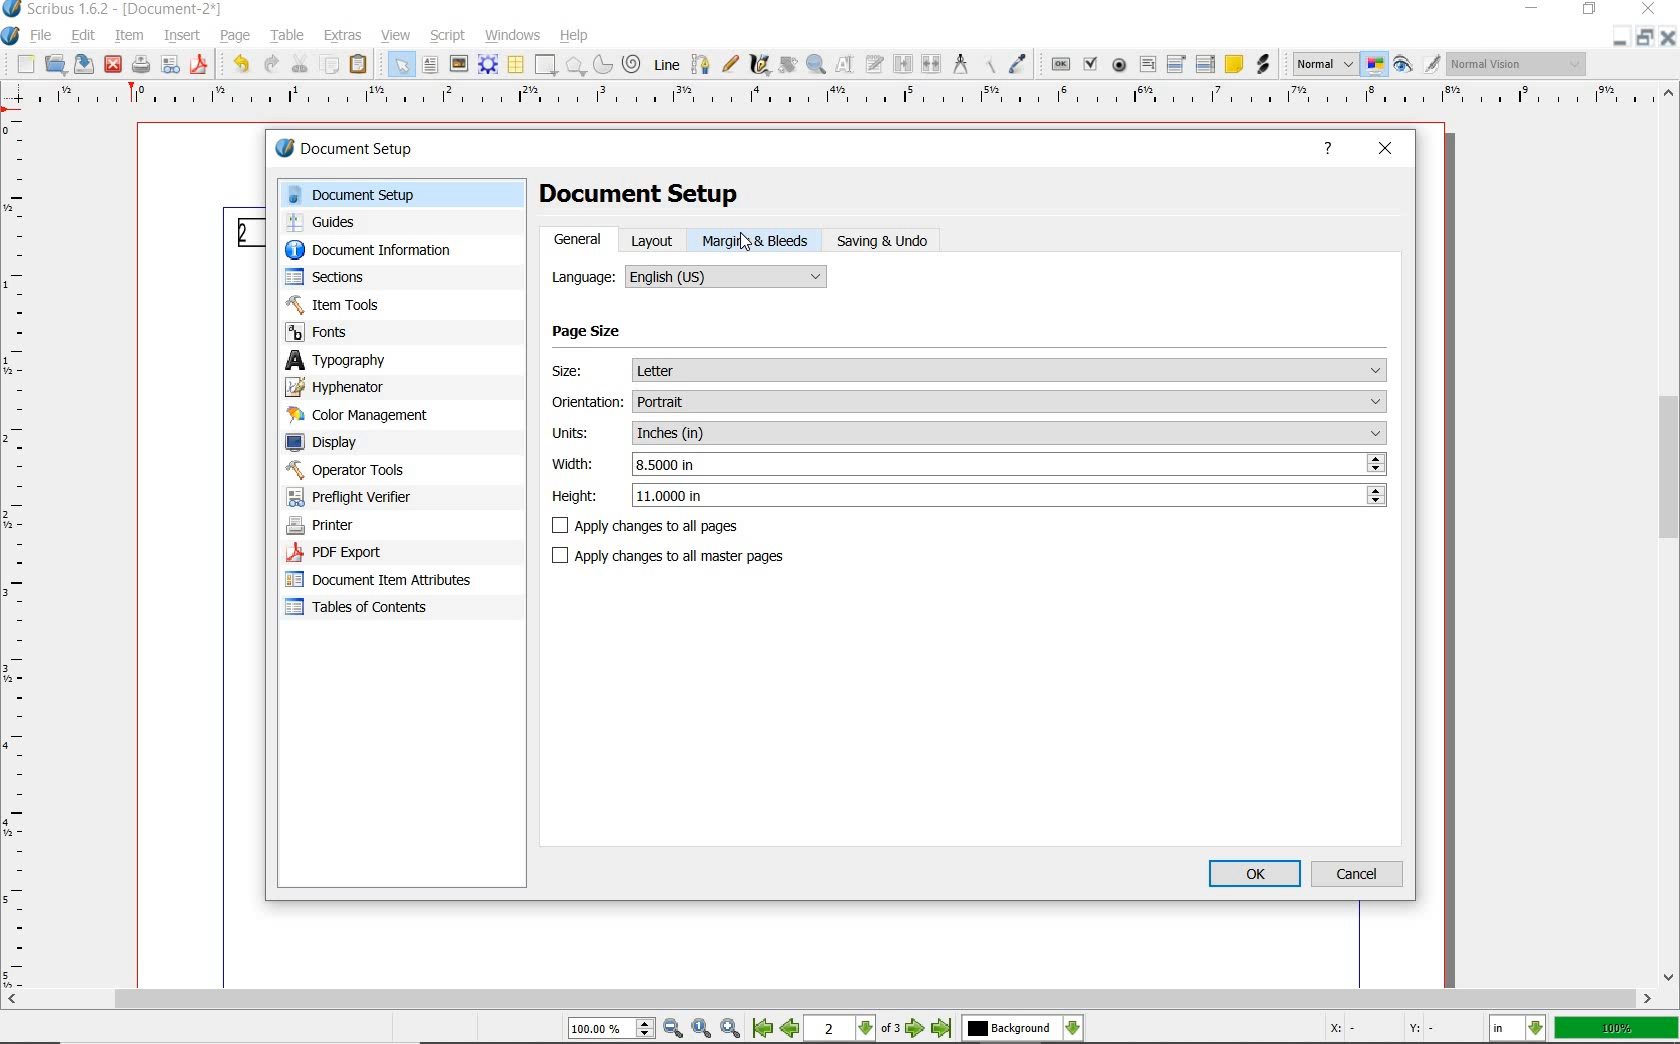  I want to click on First Page, so click(762, 1030).